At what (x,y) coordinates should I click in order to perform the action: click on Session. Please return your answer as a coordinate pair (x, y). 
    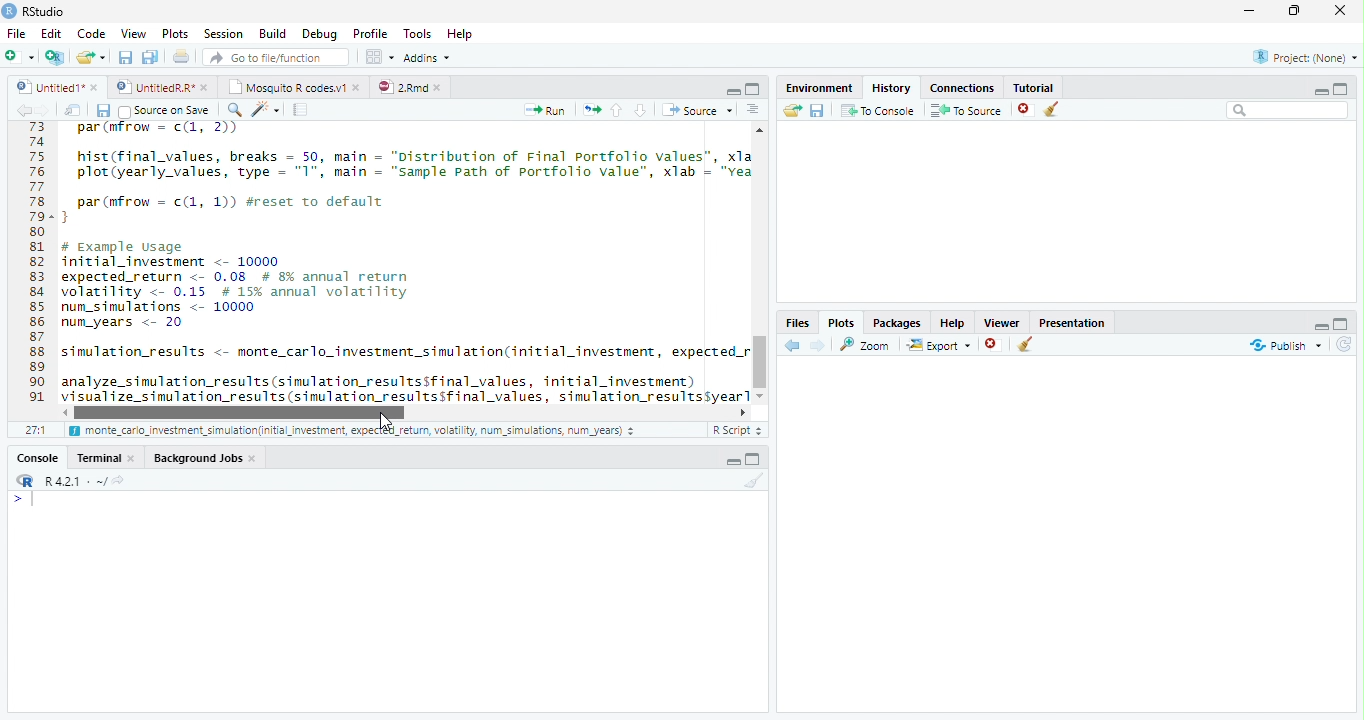
    Looking at the image, I should click on (222, 33).